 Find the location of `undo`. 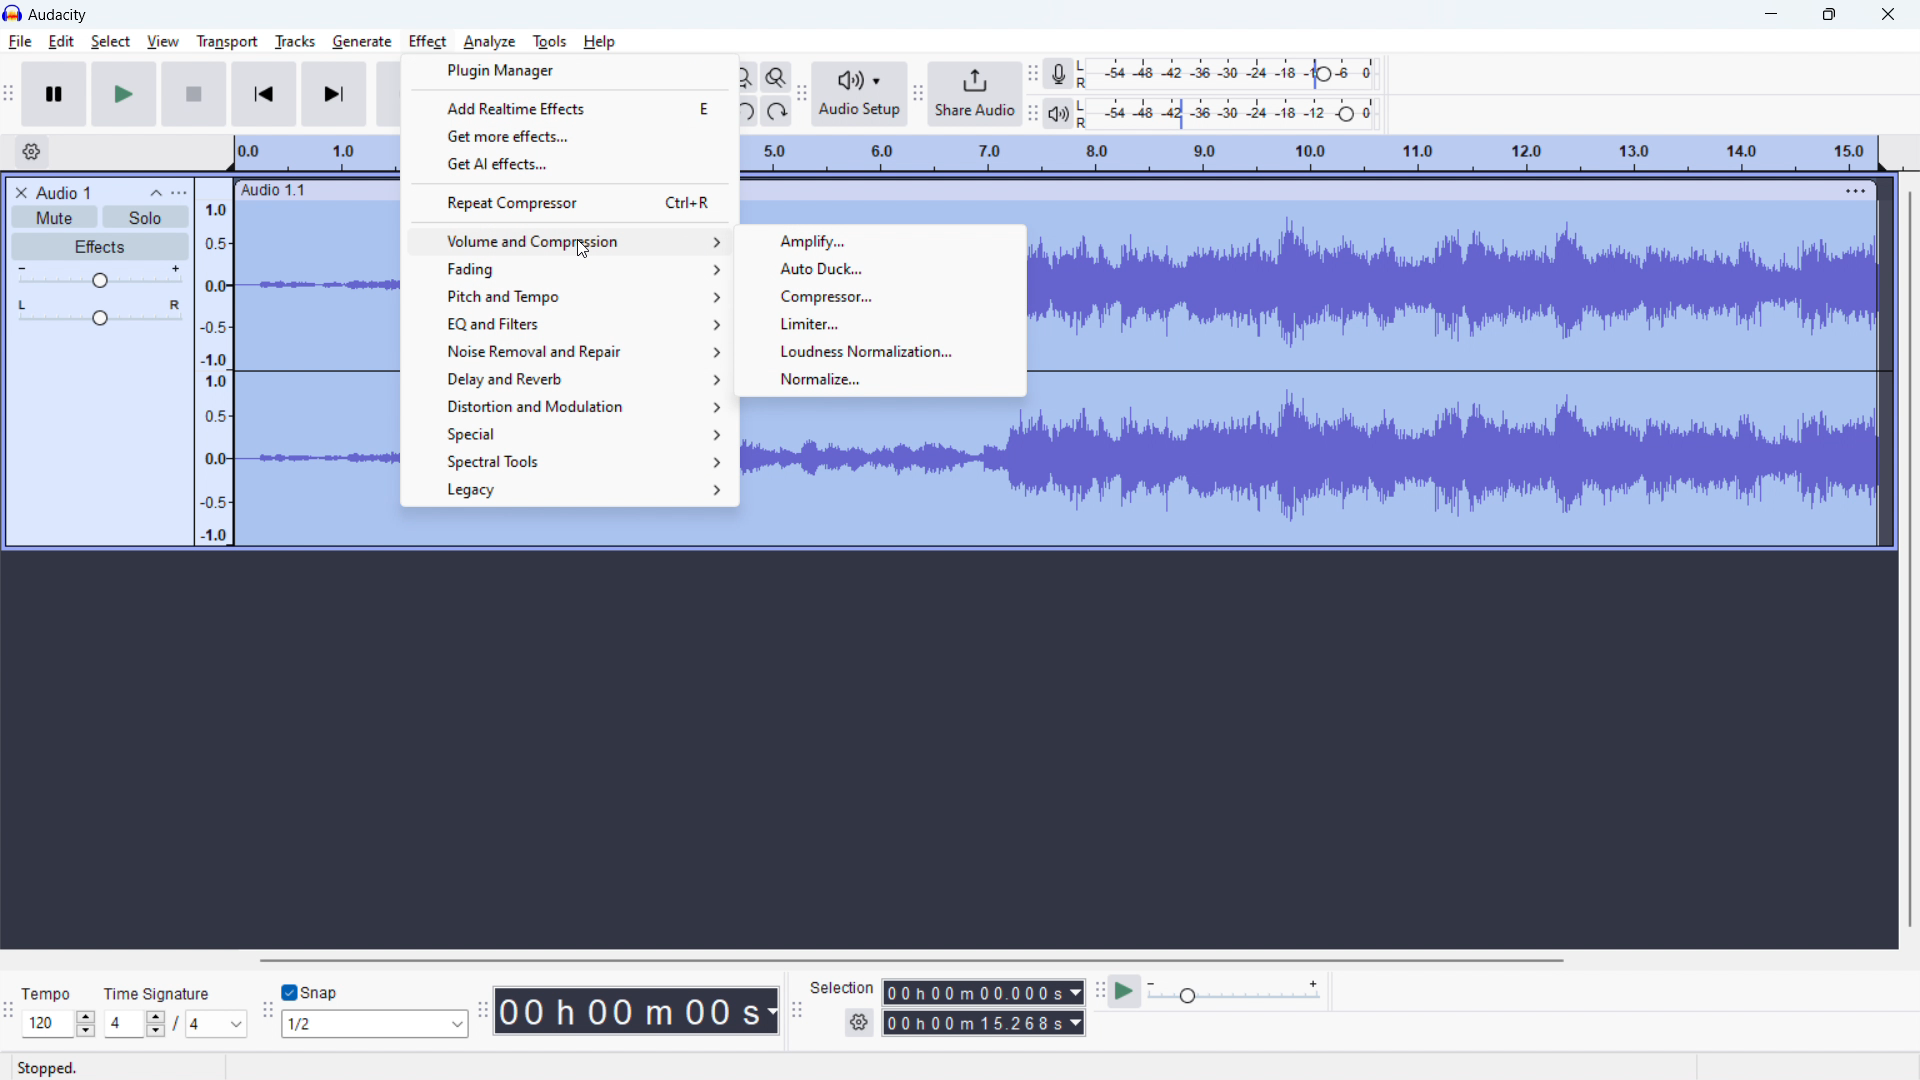

undo is located at coordinates (746, 111).